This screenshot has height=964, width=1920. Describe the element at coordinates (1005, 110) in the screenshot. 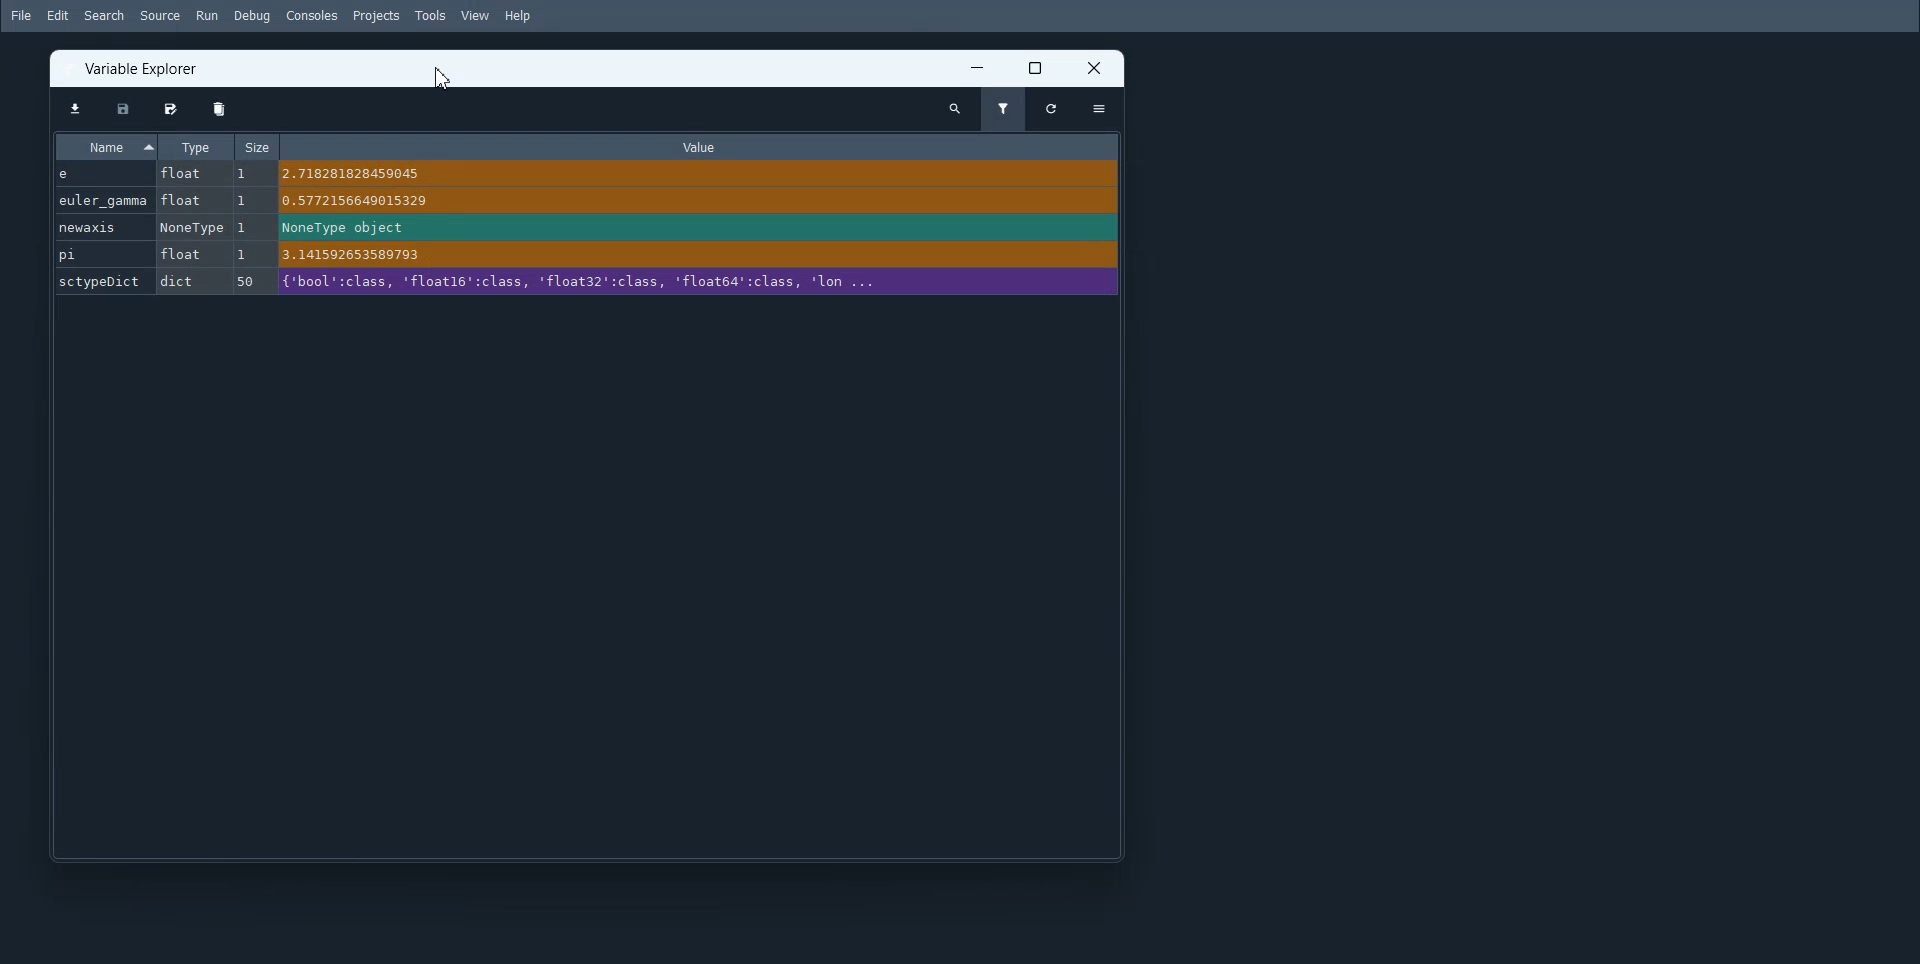

I see `Filter Variables` at that location.